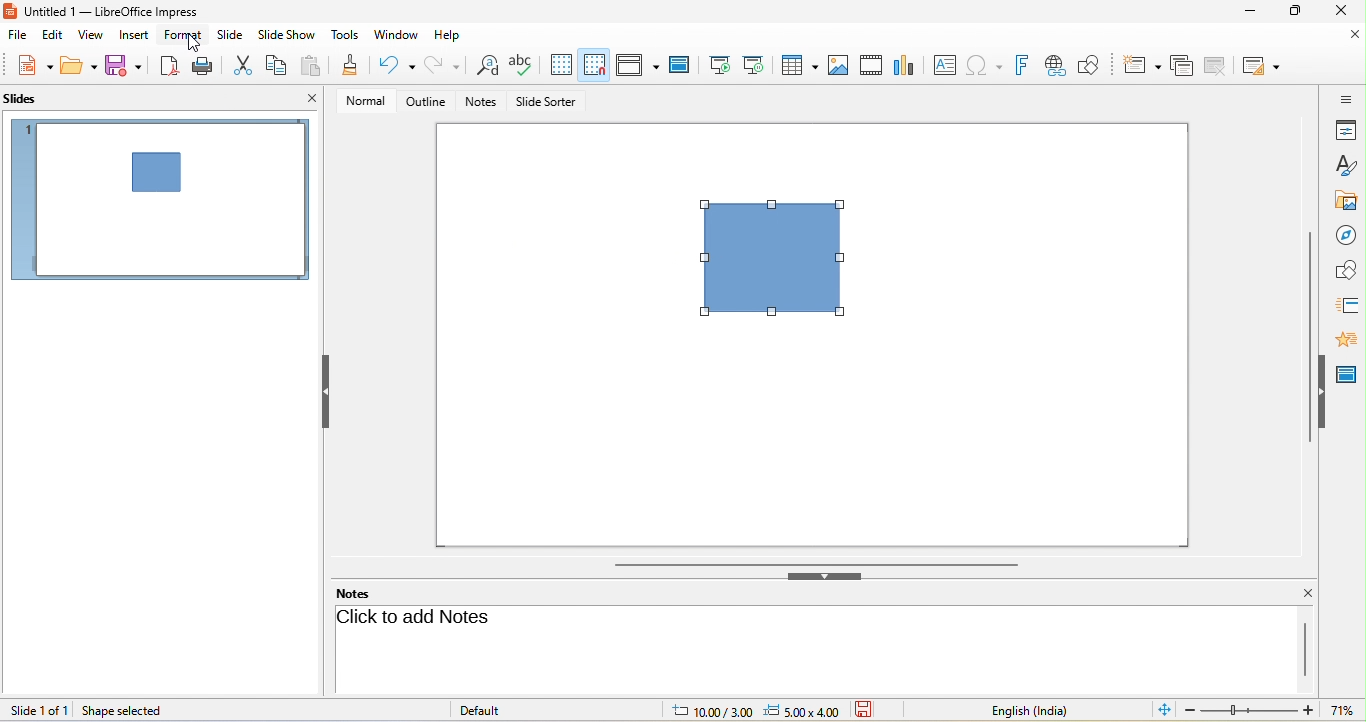 The image size is (1366, 722). I want to click on normal, so click(366, 101).